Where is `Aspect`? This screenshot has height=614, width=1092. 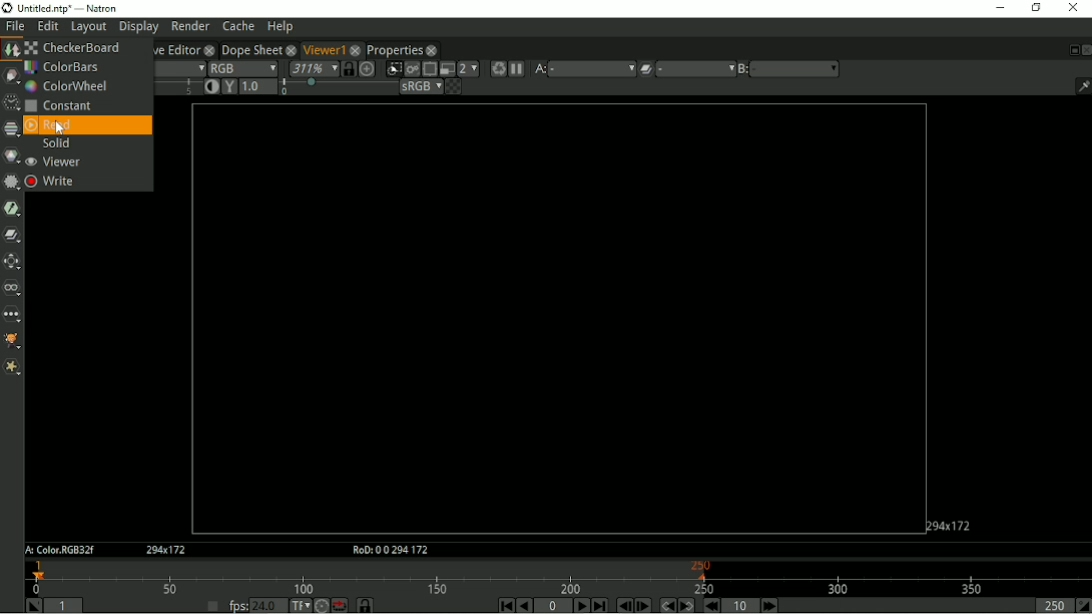 Aspect is located at coordinates (950, 524).